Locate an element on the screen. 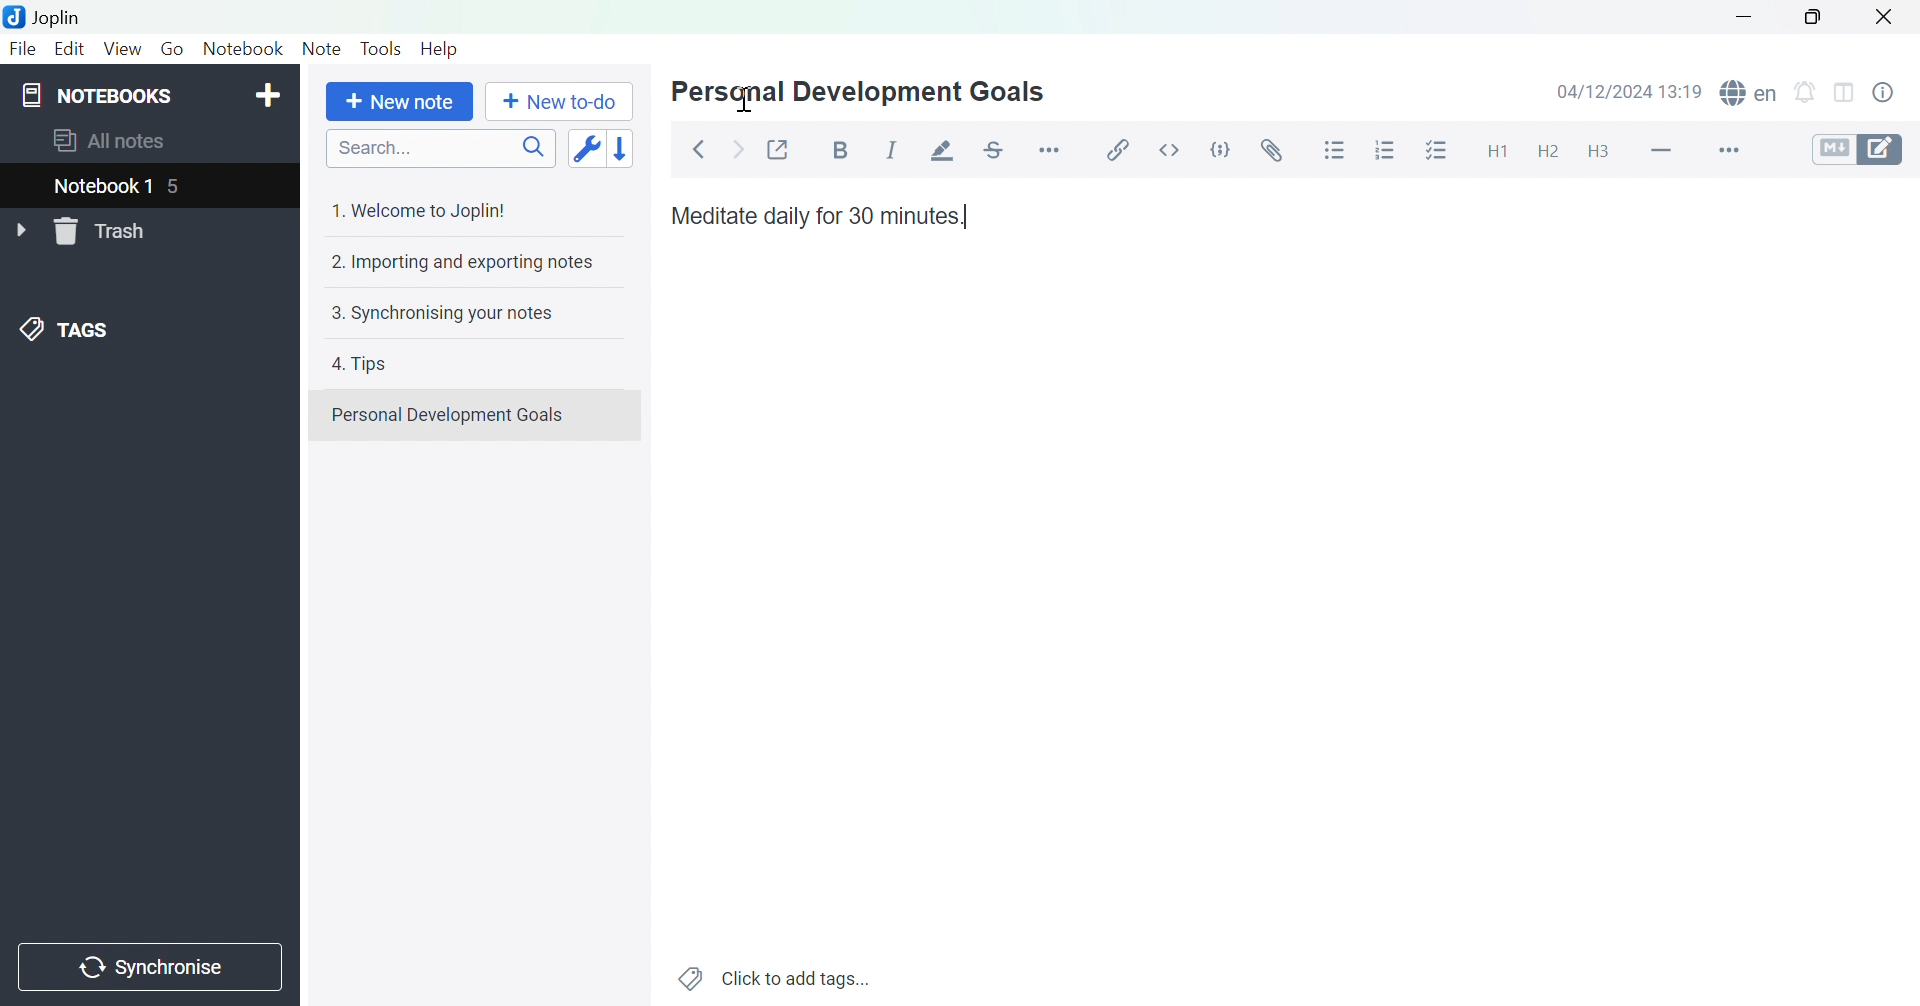 The width and height of the screenshot is (1920, 1006). Edit is located at coordinates (69, 48).